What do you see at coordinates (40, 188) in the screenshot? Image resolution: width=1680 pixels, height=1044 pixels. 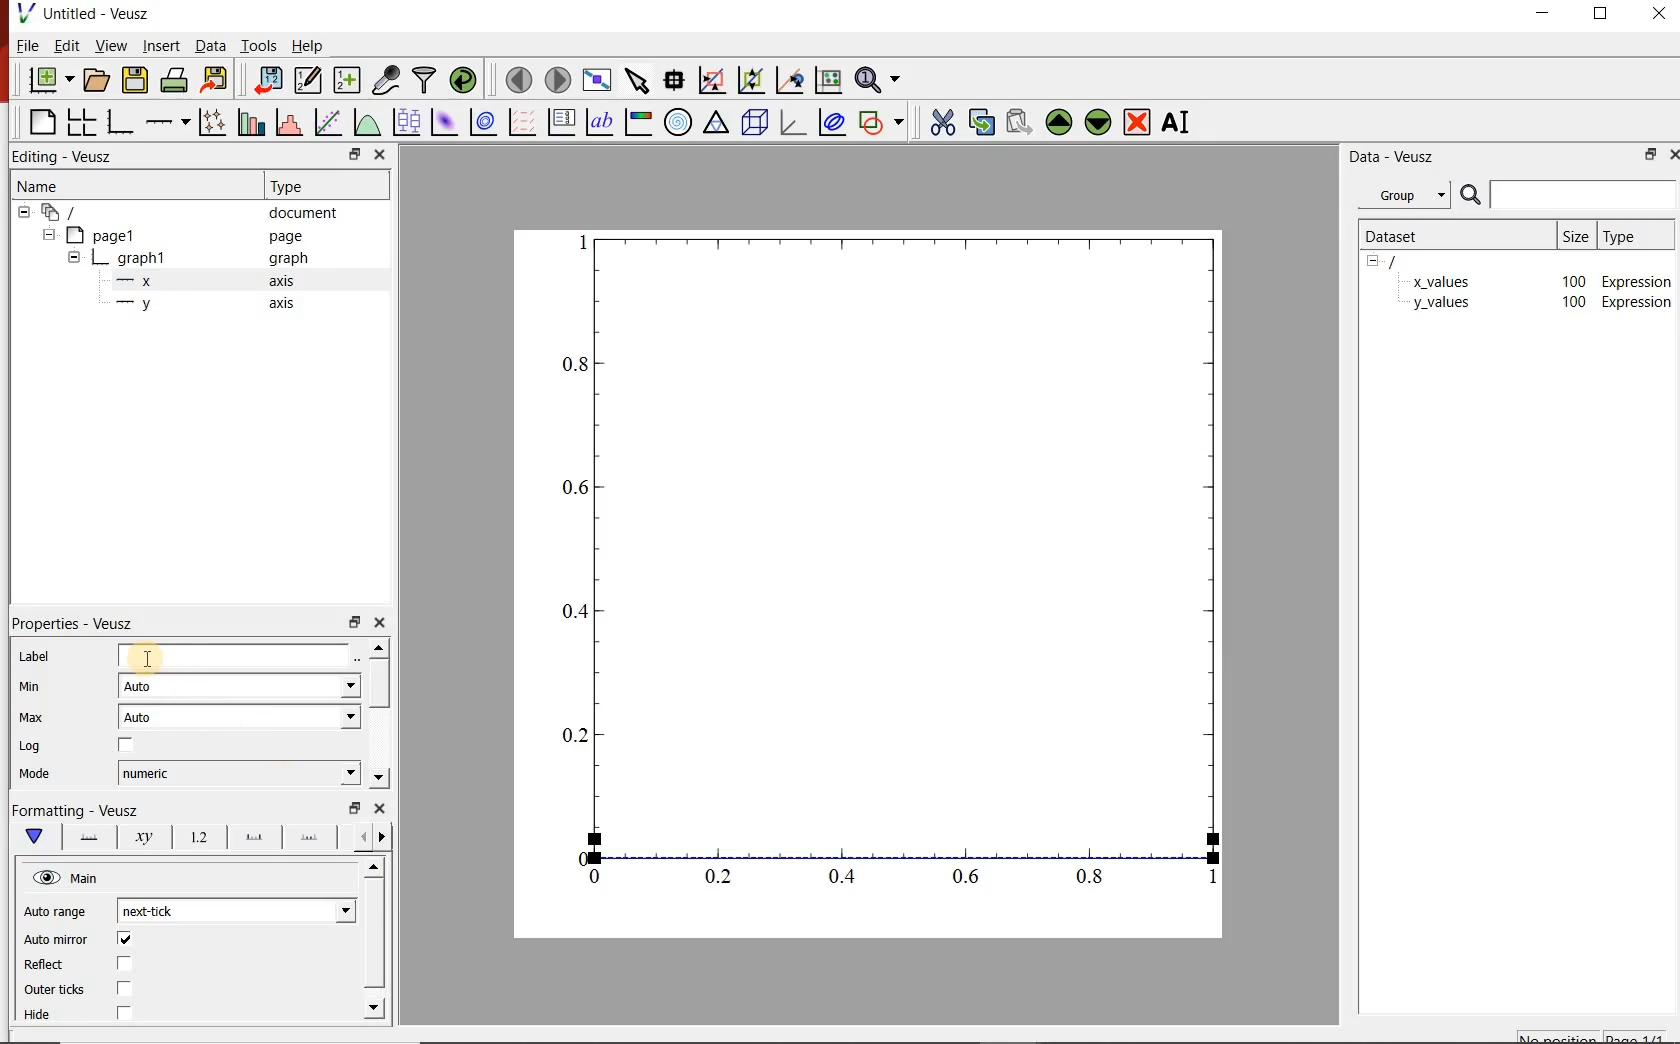 I see `name` at bounding box center [40, 188].